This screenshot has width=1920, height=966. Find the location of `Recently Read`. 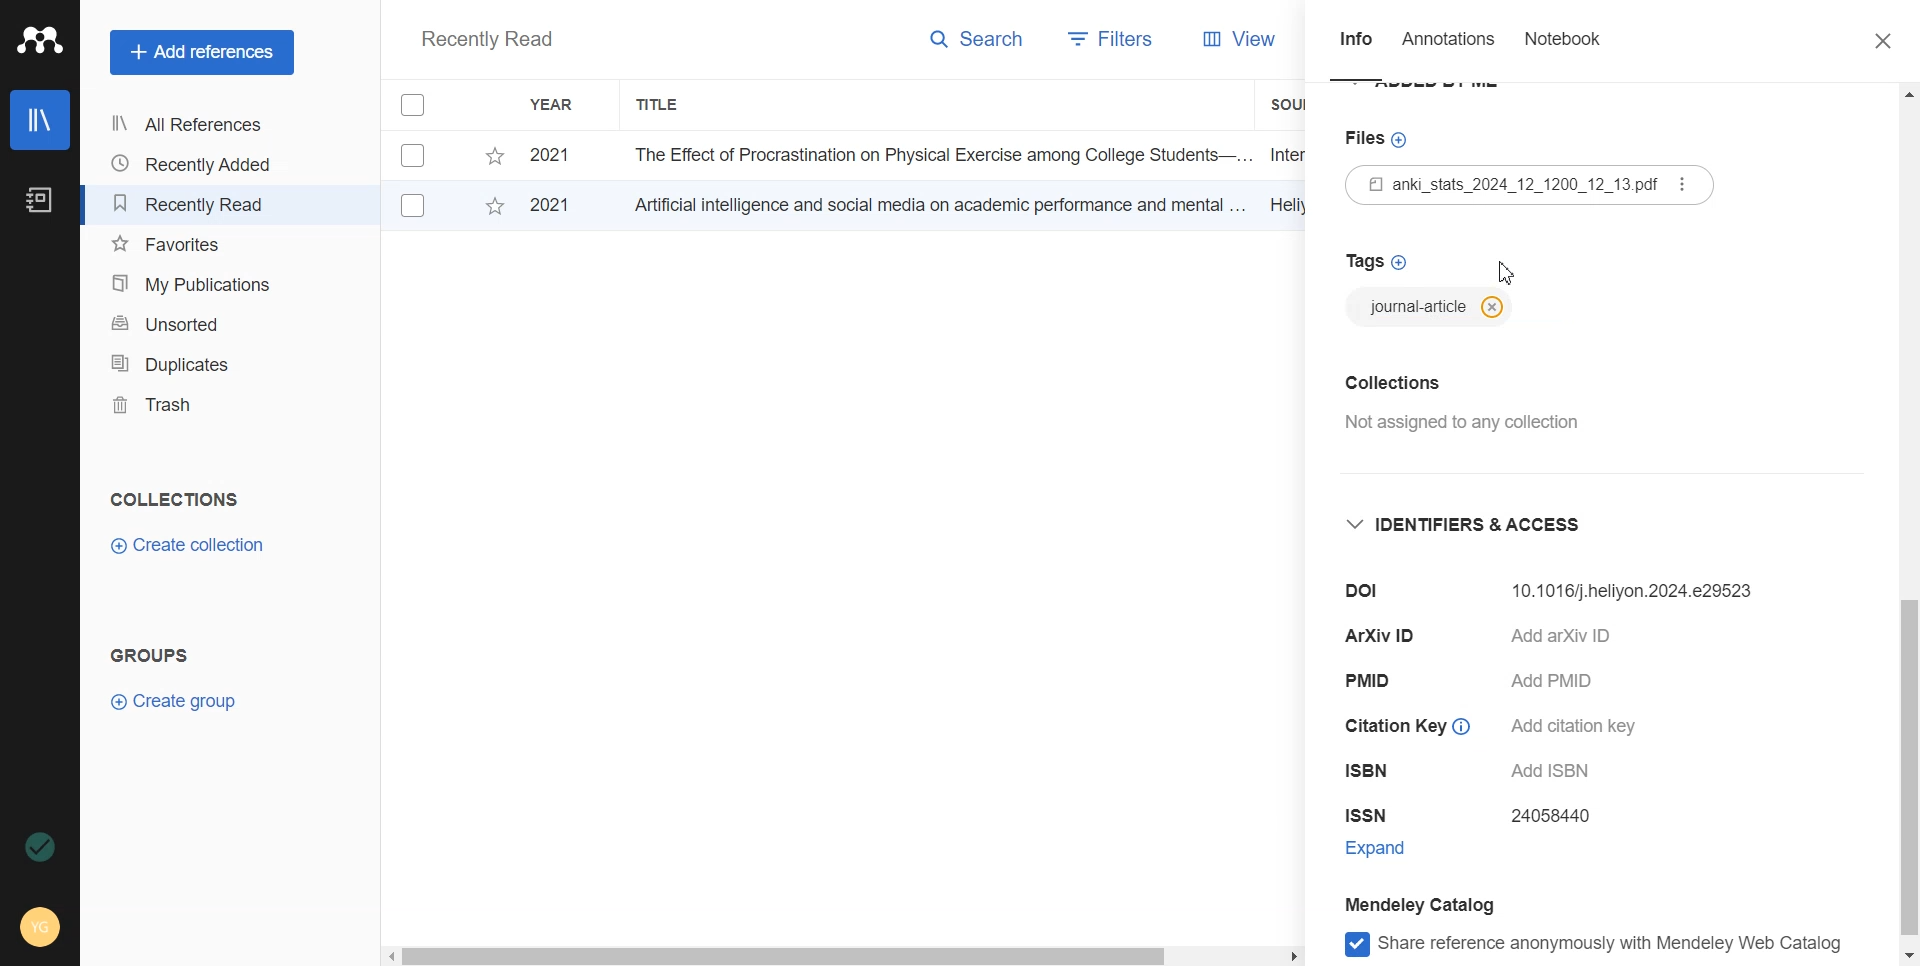

Recently Read is located at coordinates (486, 41).